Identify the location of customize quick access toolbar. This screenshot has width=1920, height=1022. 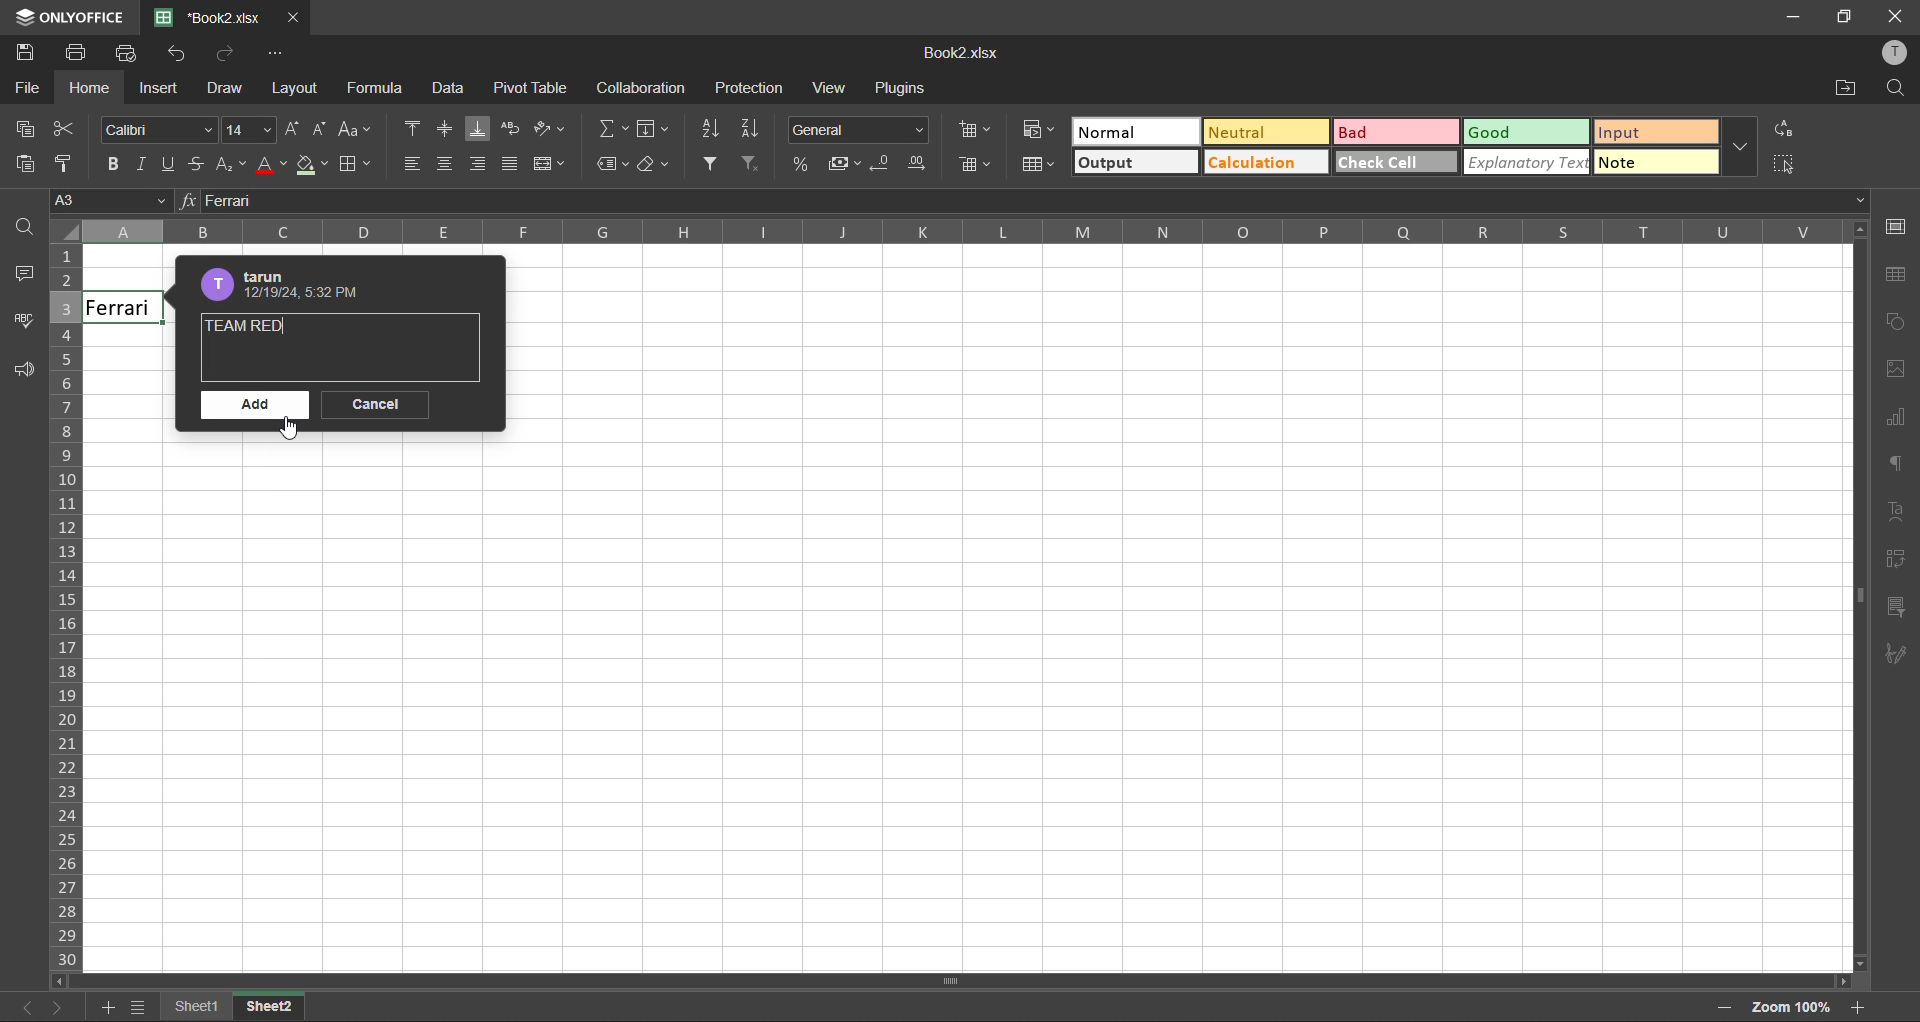
(284, 53).